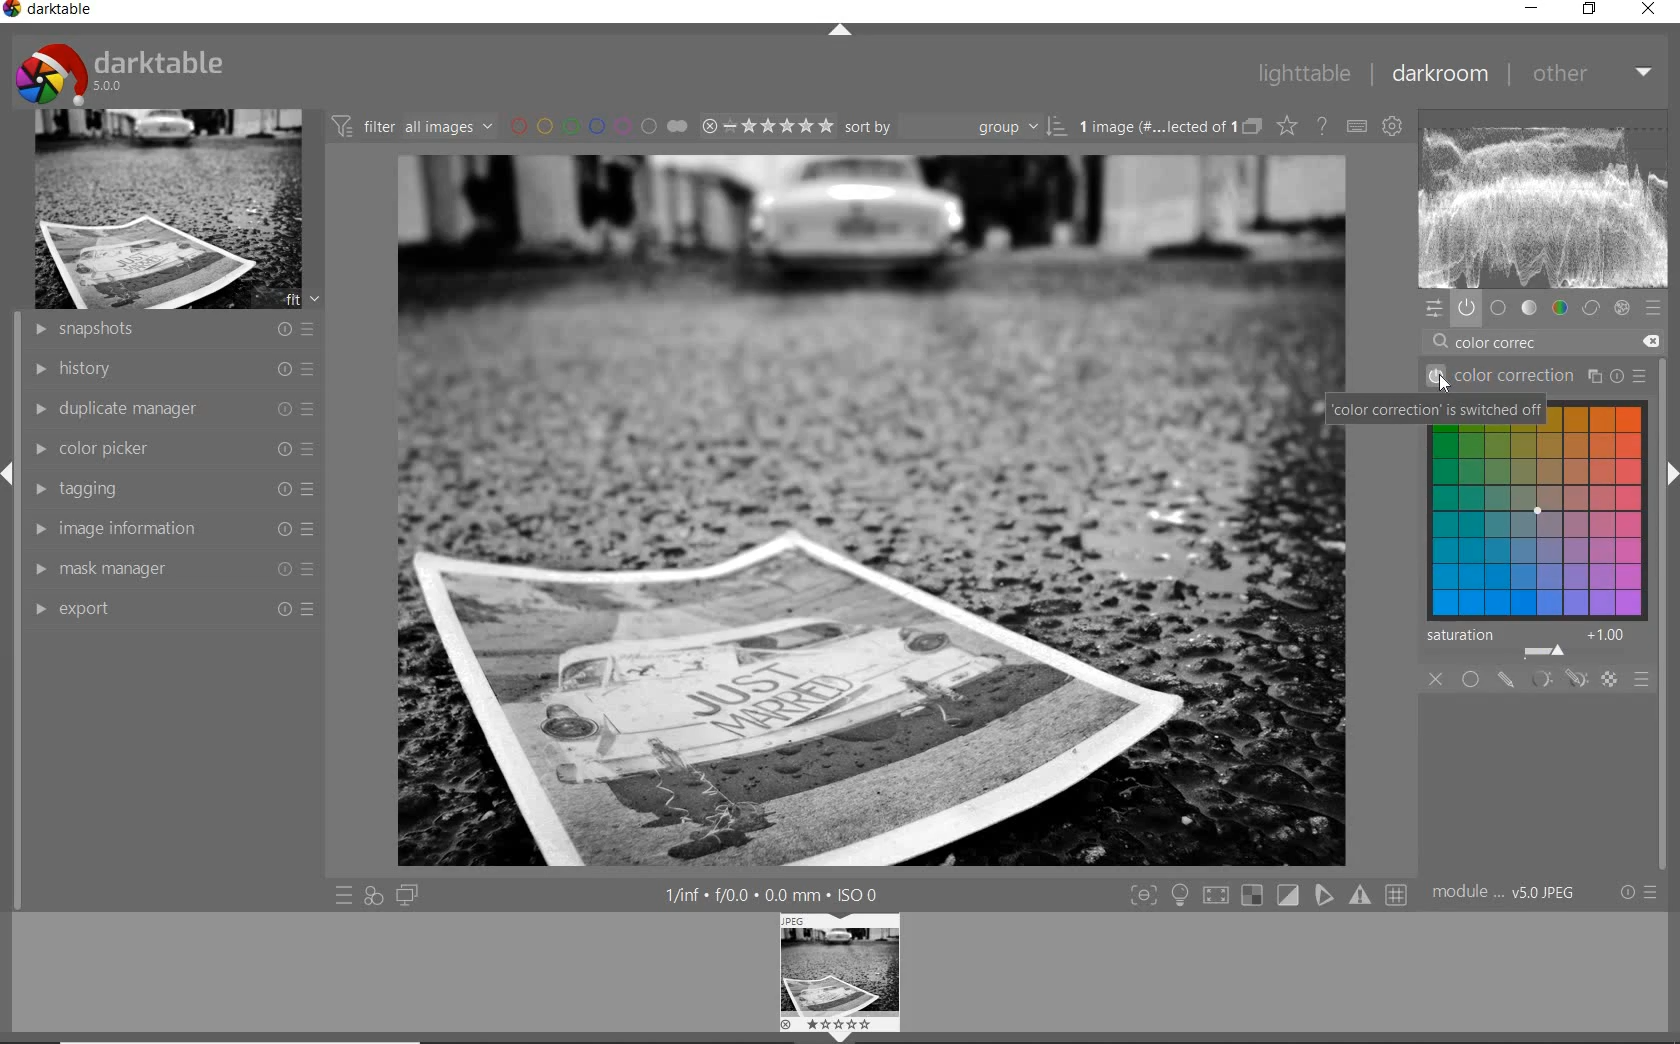  Describe the element at coordinates (1532, 7) in the screenshot. I see `minimize` at that location.